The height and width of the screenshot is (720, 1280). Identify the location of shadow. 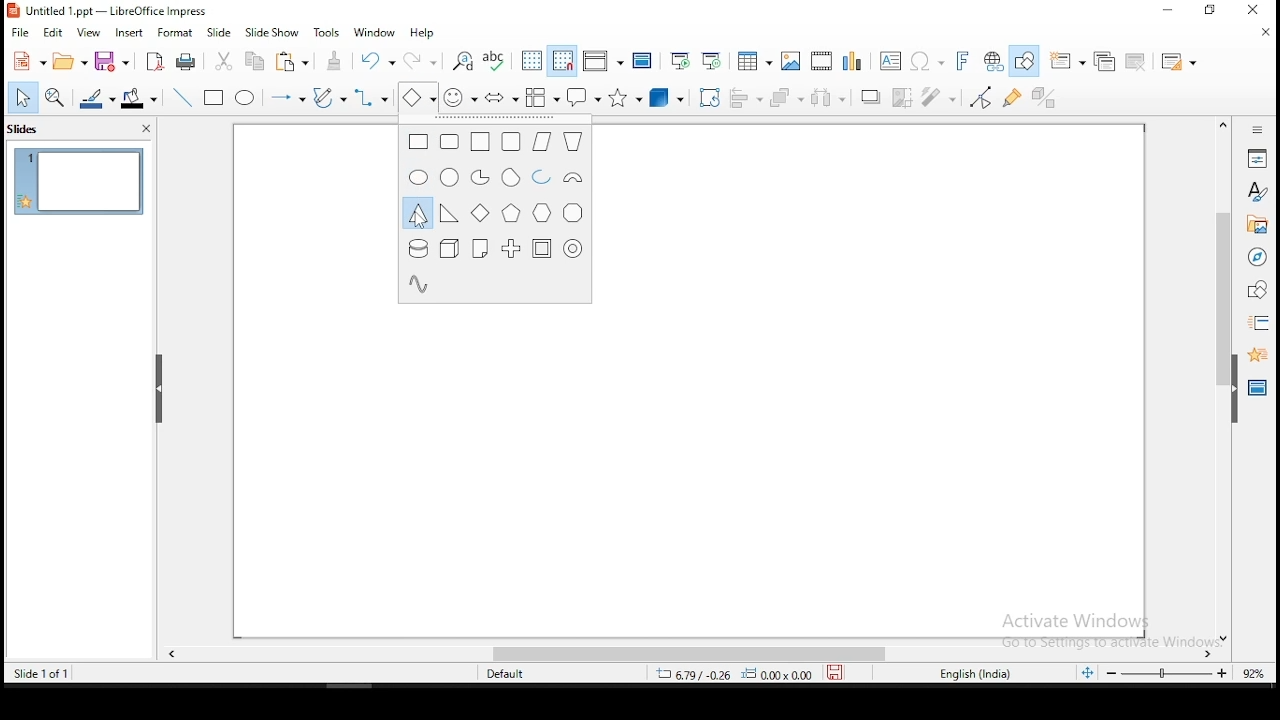
(871, 98).